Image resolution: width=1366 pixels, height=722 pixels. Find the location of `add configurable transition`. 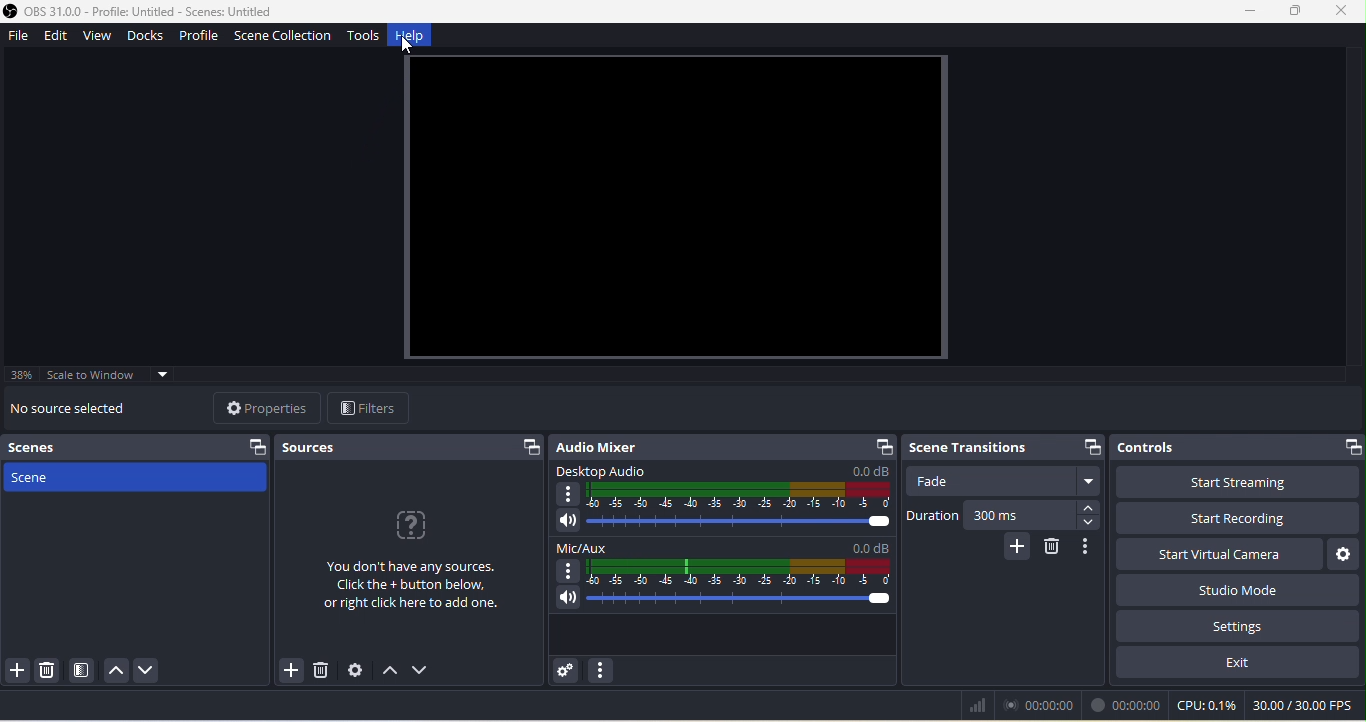

add configurable transition is located at coordinates (1013, 550).